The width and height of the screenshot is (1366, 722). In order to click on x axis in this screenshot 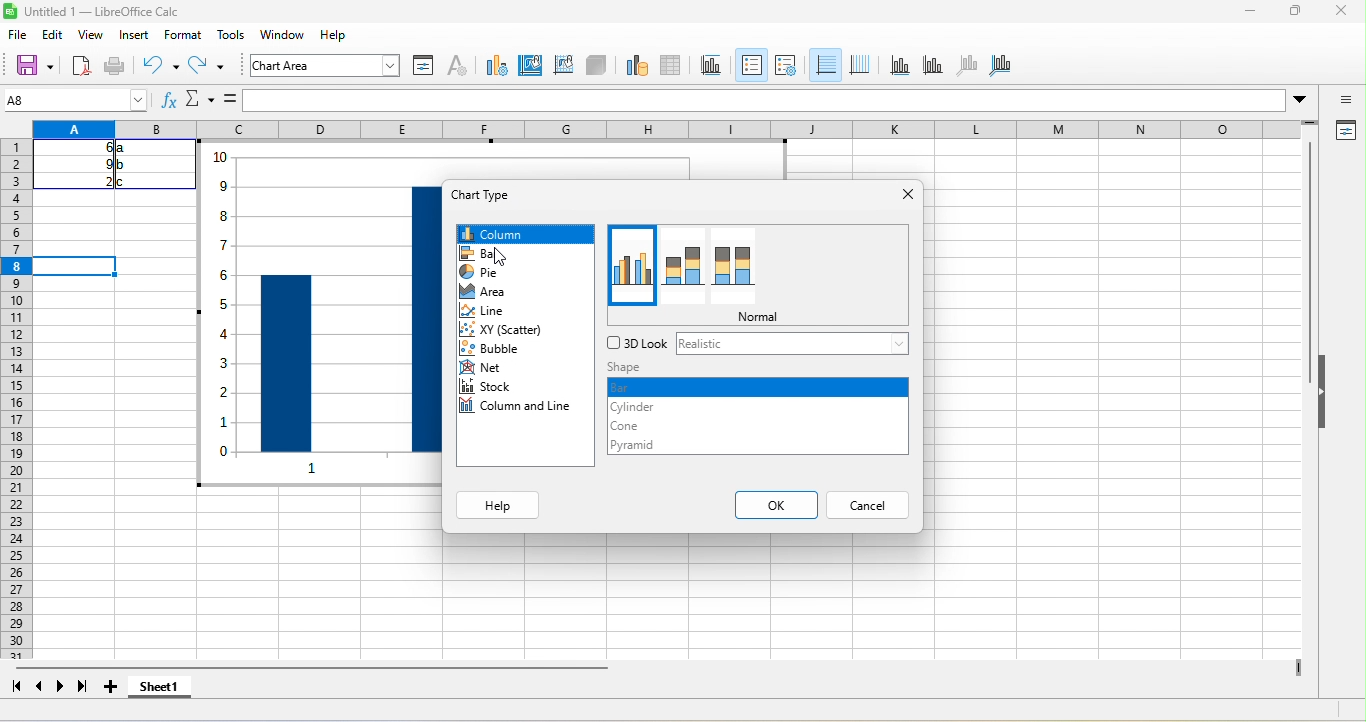, I will do `click(898, 68)`.